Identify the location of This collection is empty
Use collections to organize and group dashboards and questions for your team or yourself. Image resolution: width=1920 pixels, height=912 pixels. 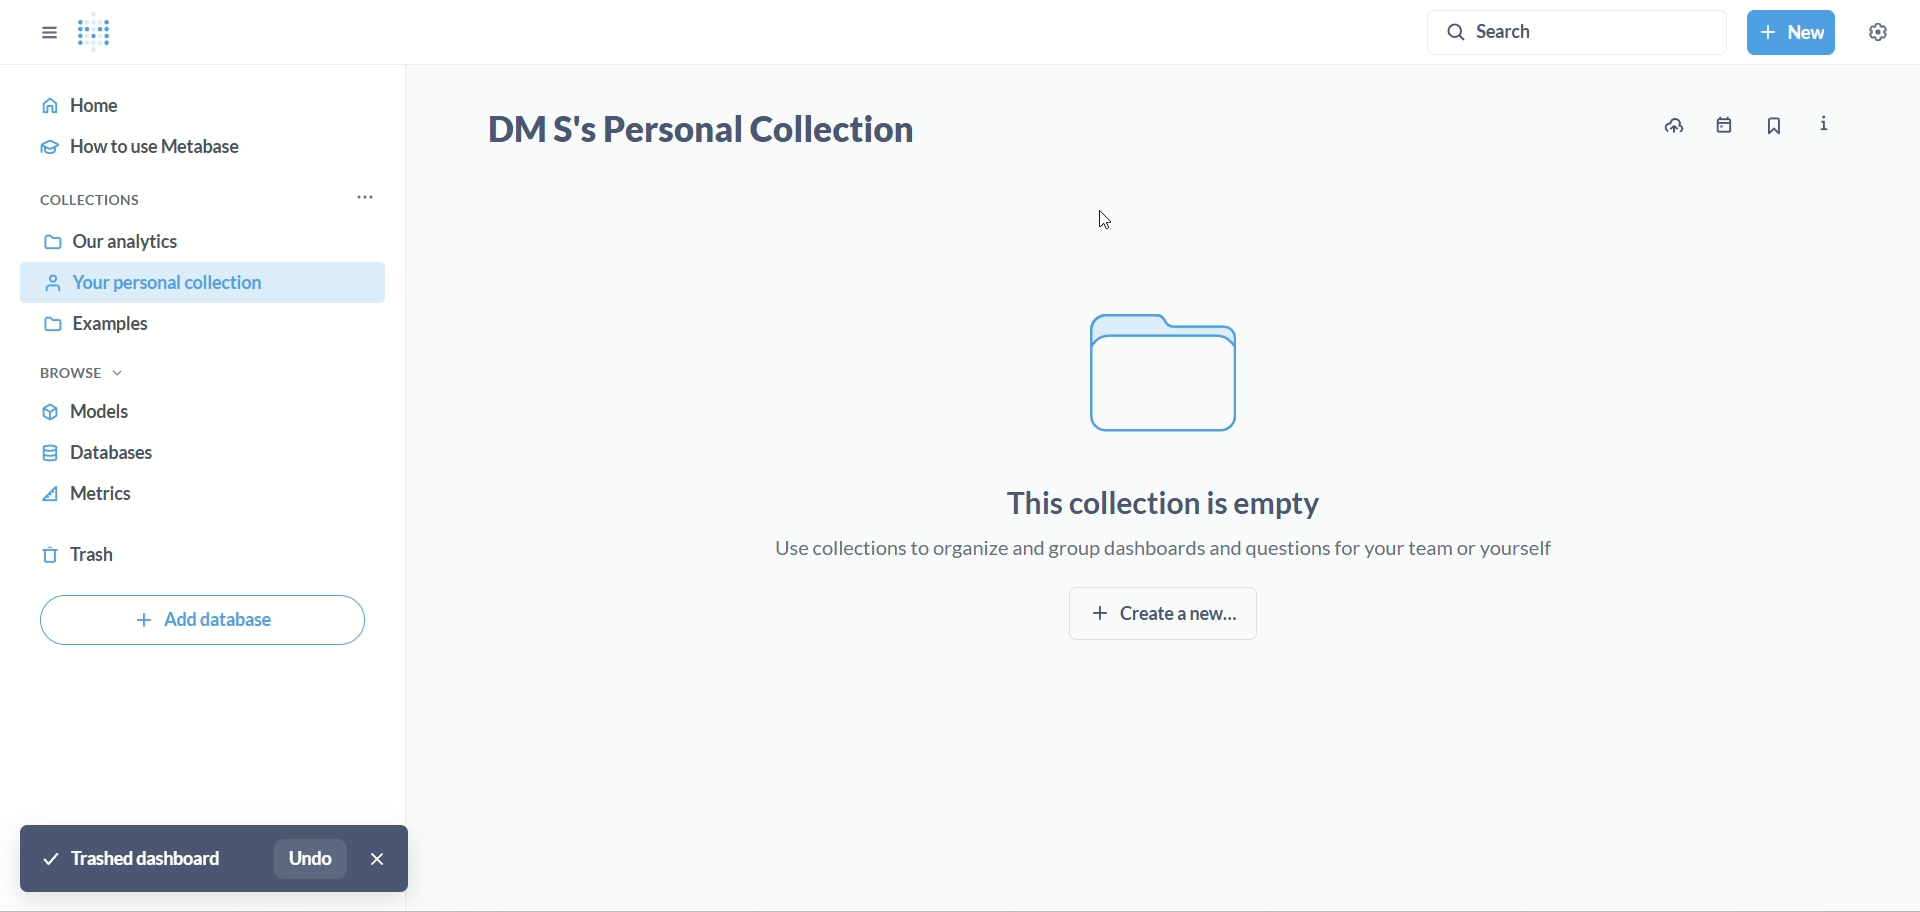
(1175, 518).